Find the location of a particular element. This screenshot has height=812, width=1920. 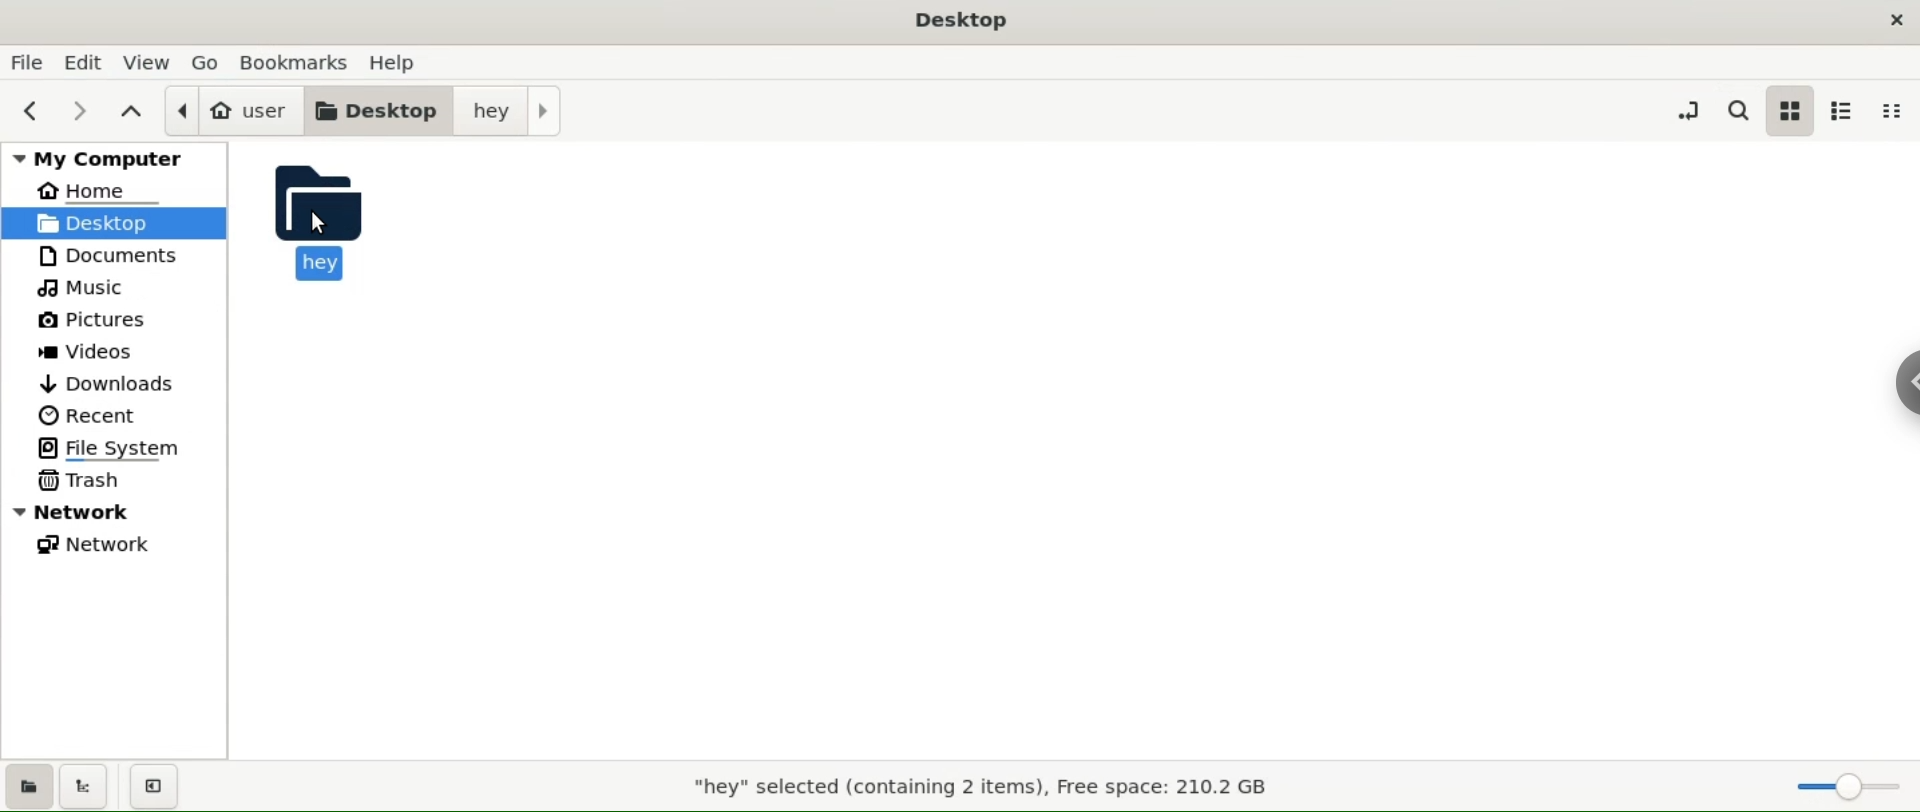

home is located at coordinates (81, 191).